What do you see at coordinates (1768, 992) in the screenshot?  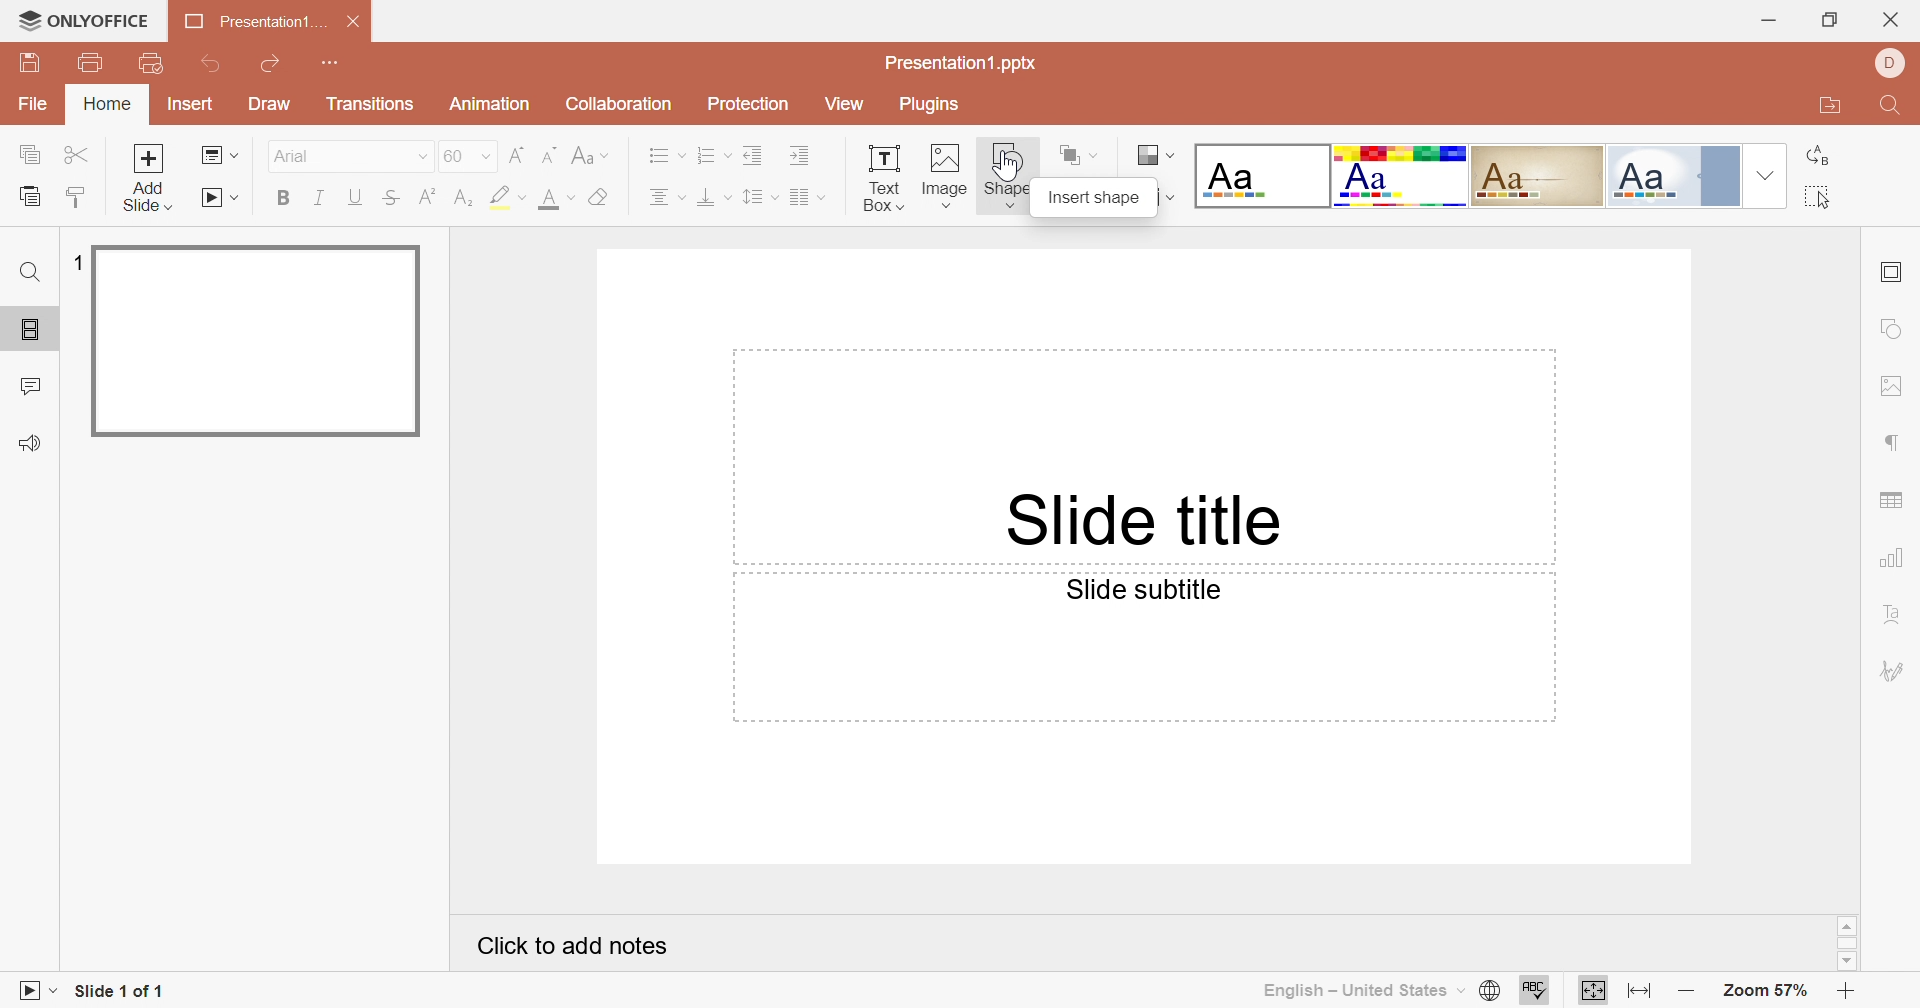 I see `Zoom 57%` at bounding box center [1768, 992].